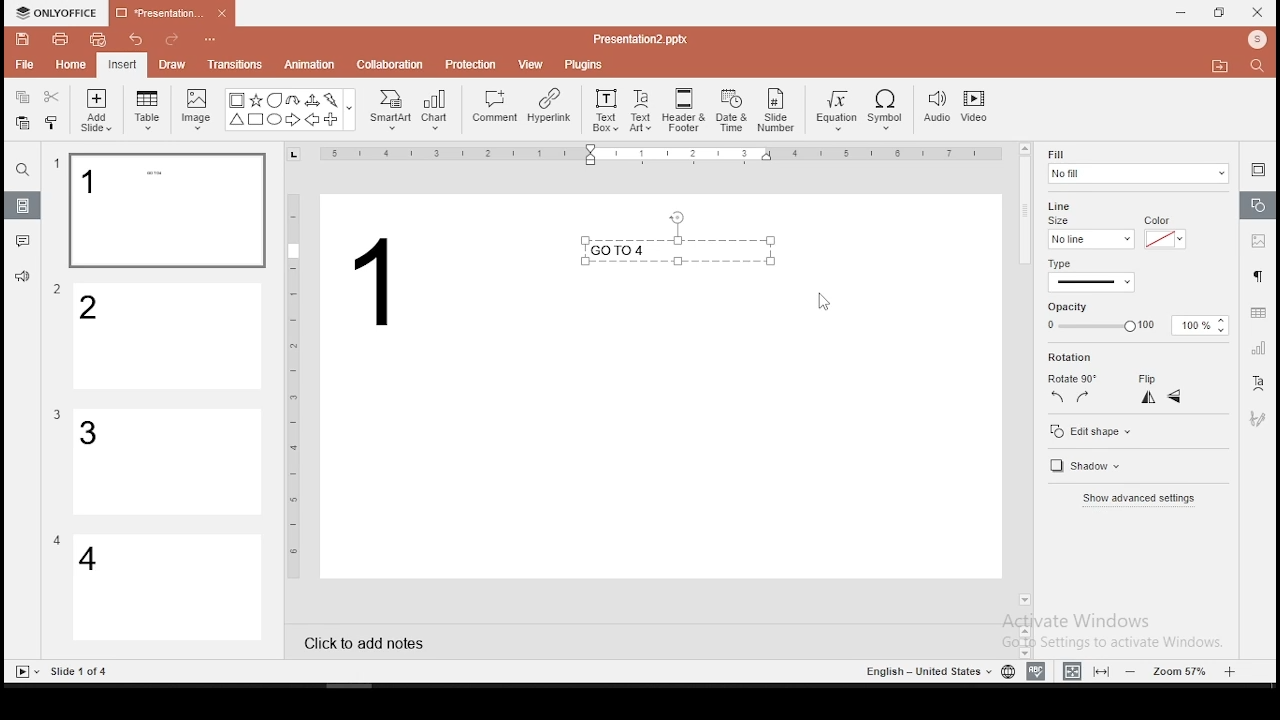  I want to click on slide number, so click(777, 110).